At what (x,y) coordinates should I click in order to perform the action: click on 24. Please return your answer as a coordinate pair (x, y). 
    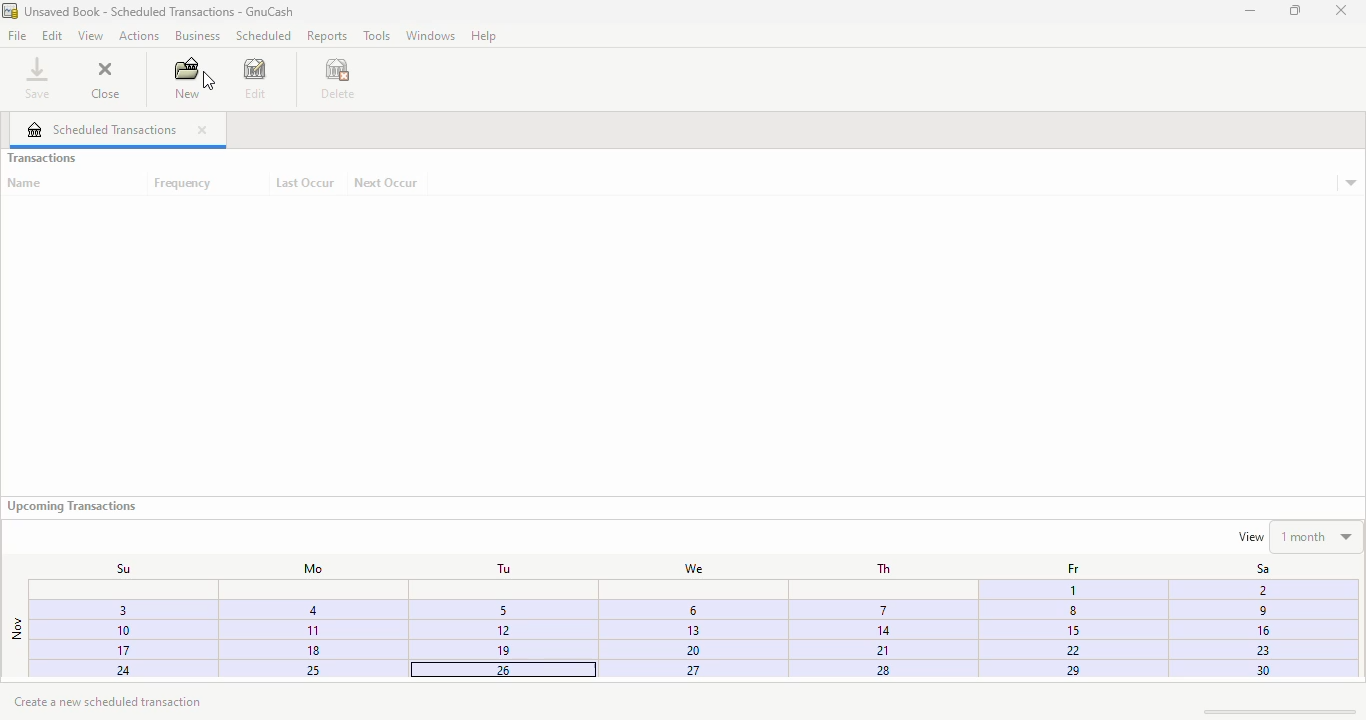
    Looking at the image, I should click on (103, 671).